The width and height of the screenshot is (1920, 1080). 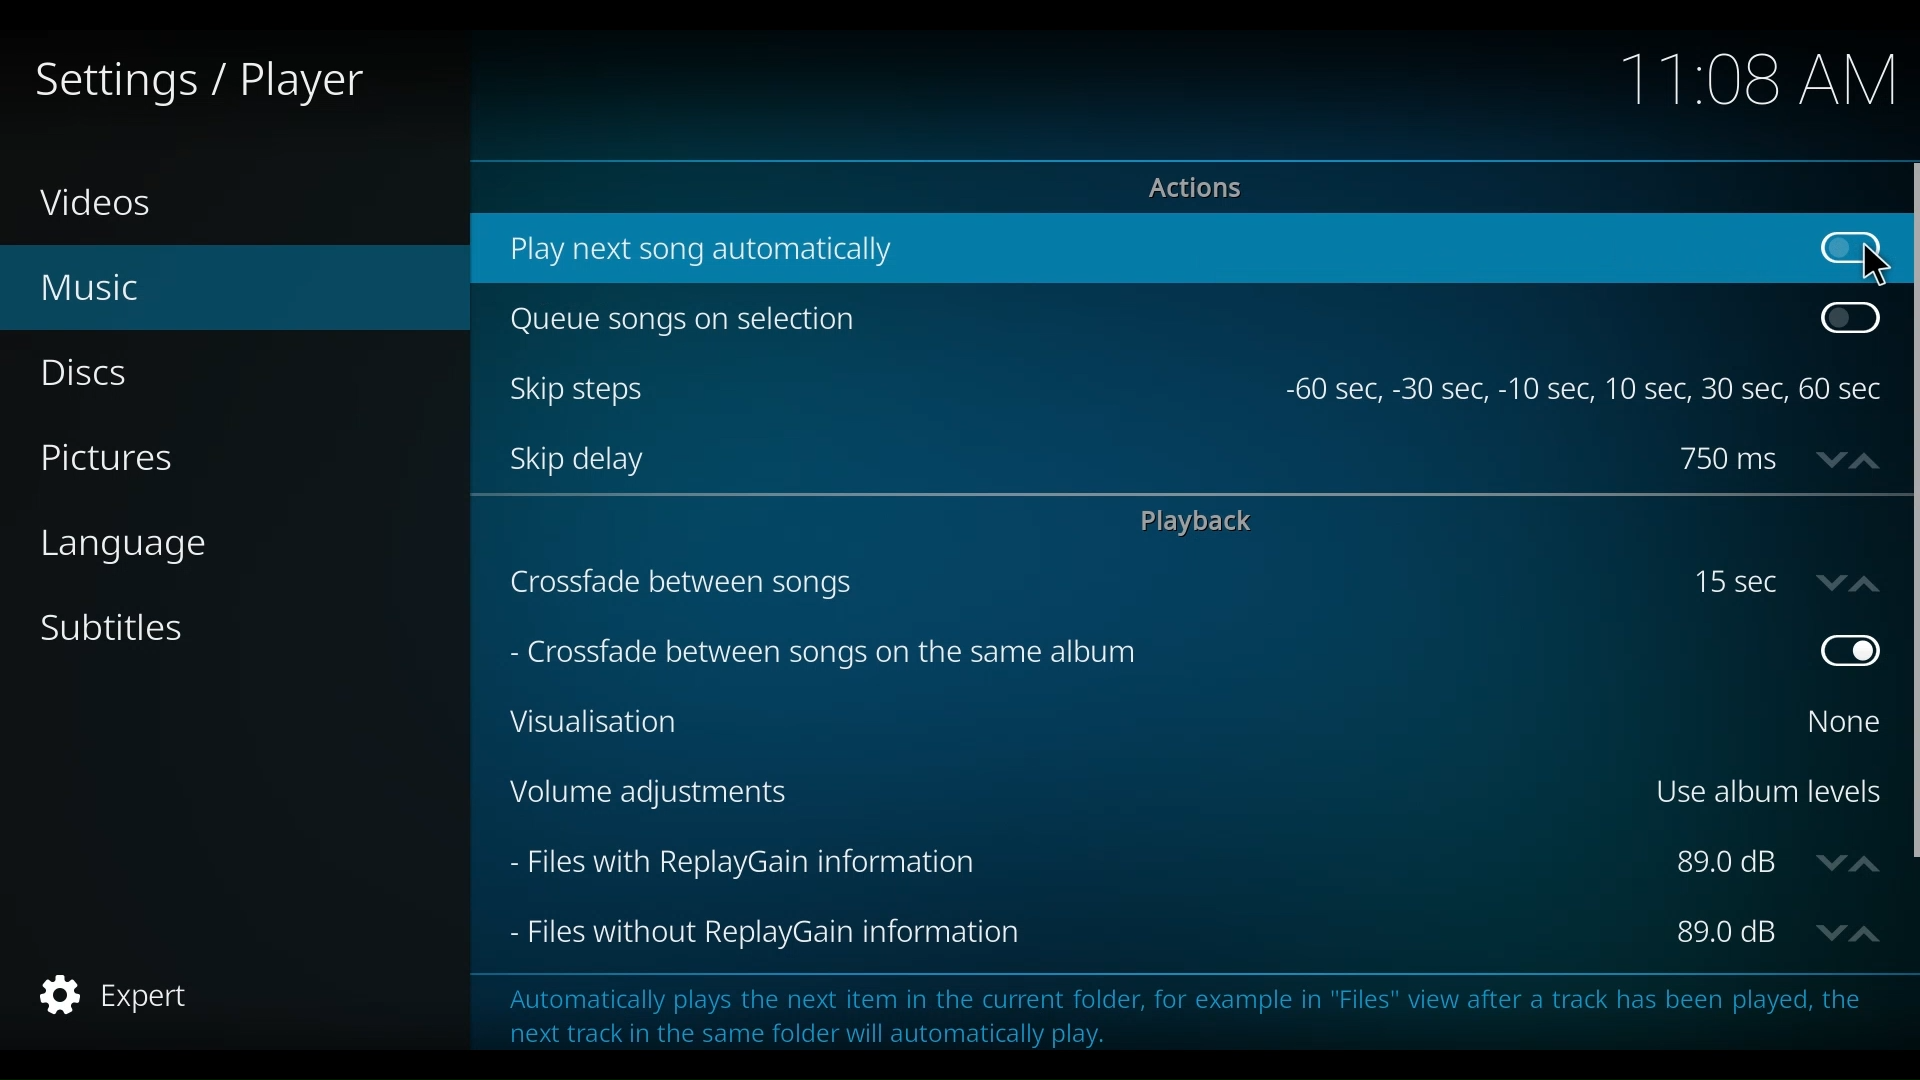 What do you see at coordinates (1729, 459) in the screenshot?
I see `Skip delay in ms` at bounding box center [1729, 459].